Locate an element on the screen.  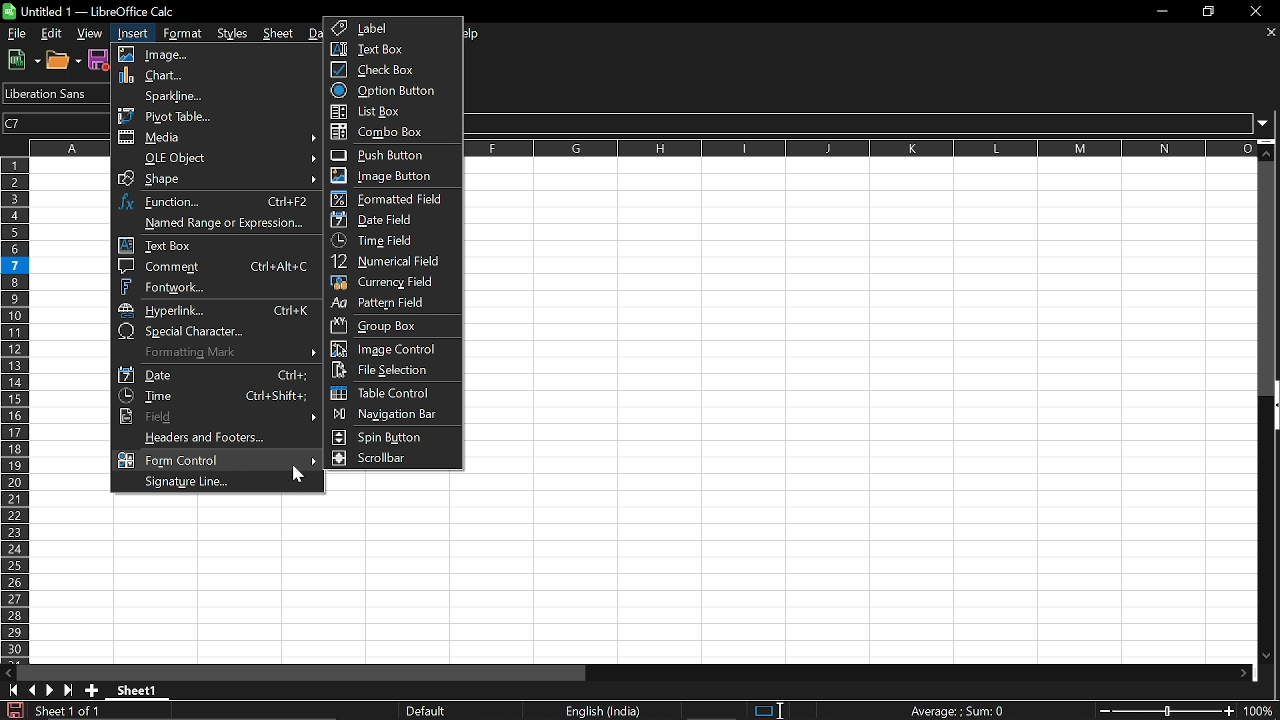
Headers and footers is located at coordinates (221, 438).